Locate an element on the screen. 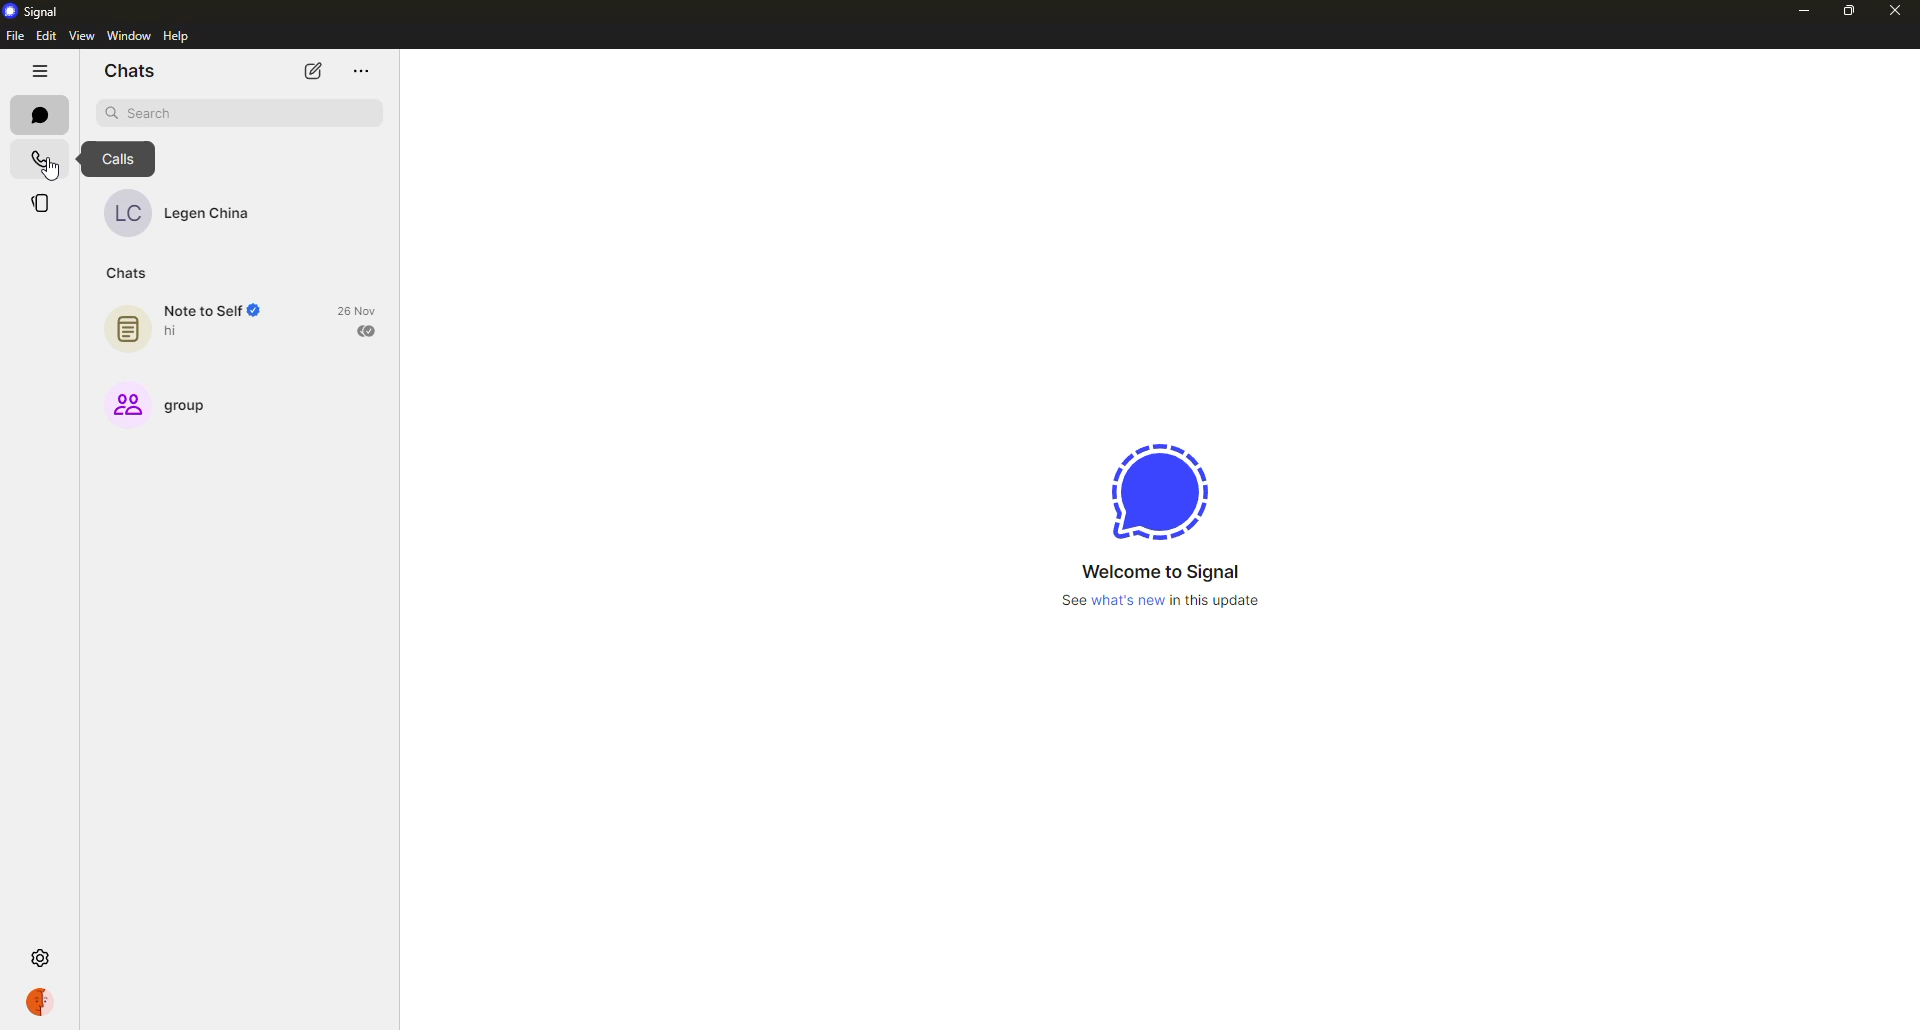 Image resolution: width=1920 pixels, height=1030 pixels. cursor is located at coordinates (49, 171).